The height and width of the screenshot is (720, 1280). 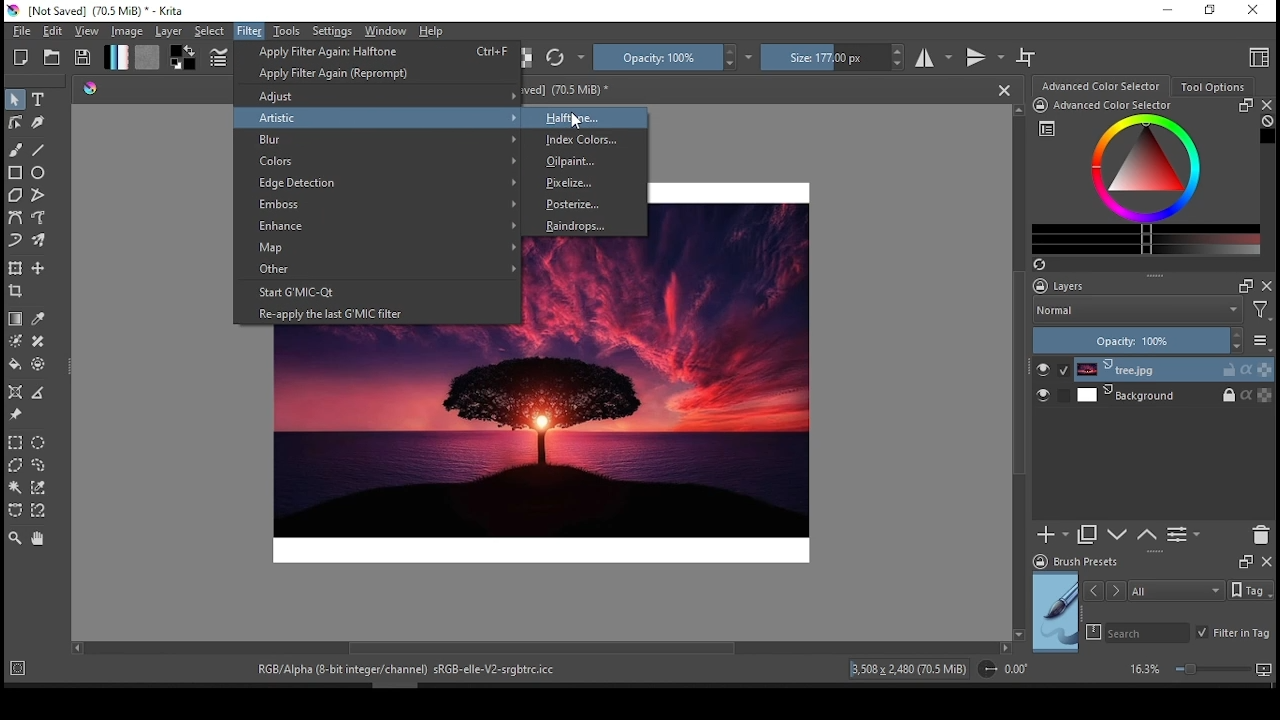 What do you see at coordinates (116, 57) in the screenshot?
I see `fill gradient tool` at bounding box center [116, 57].